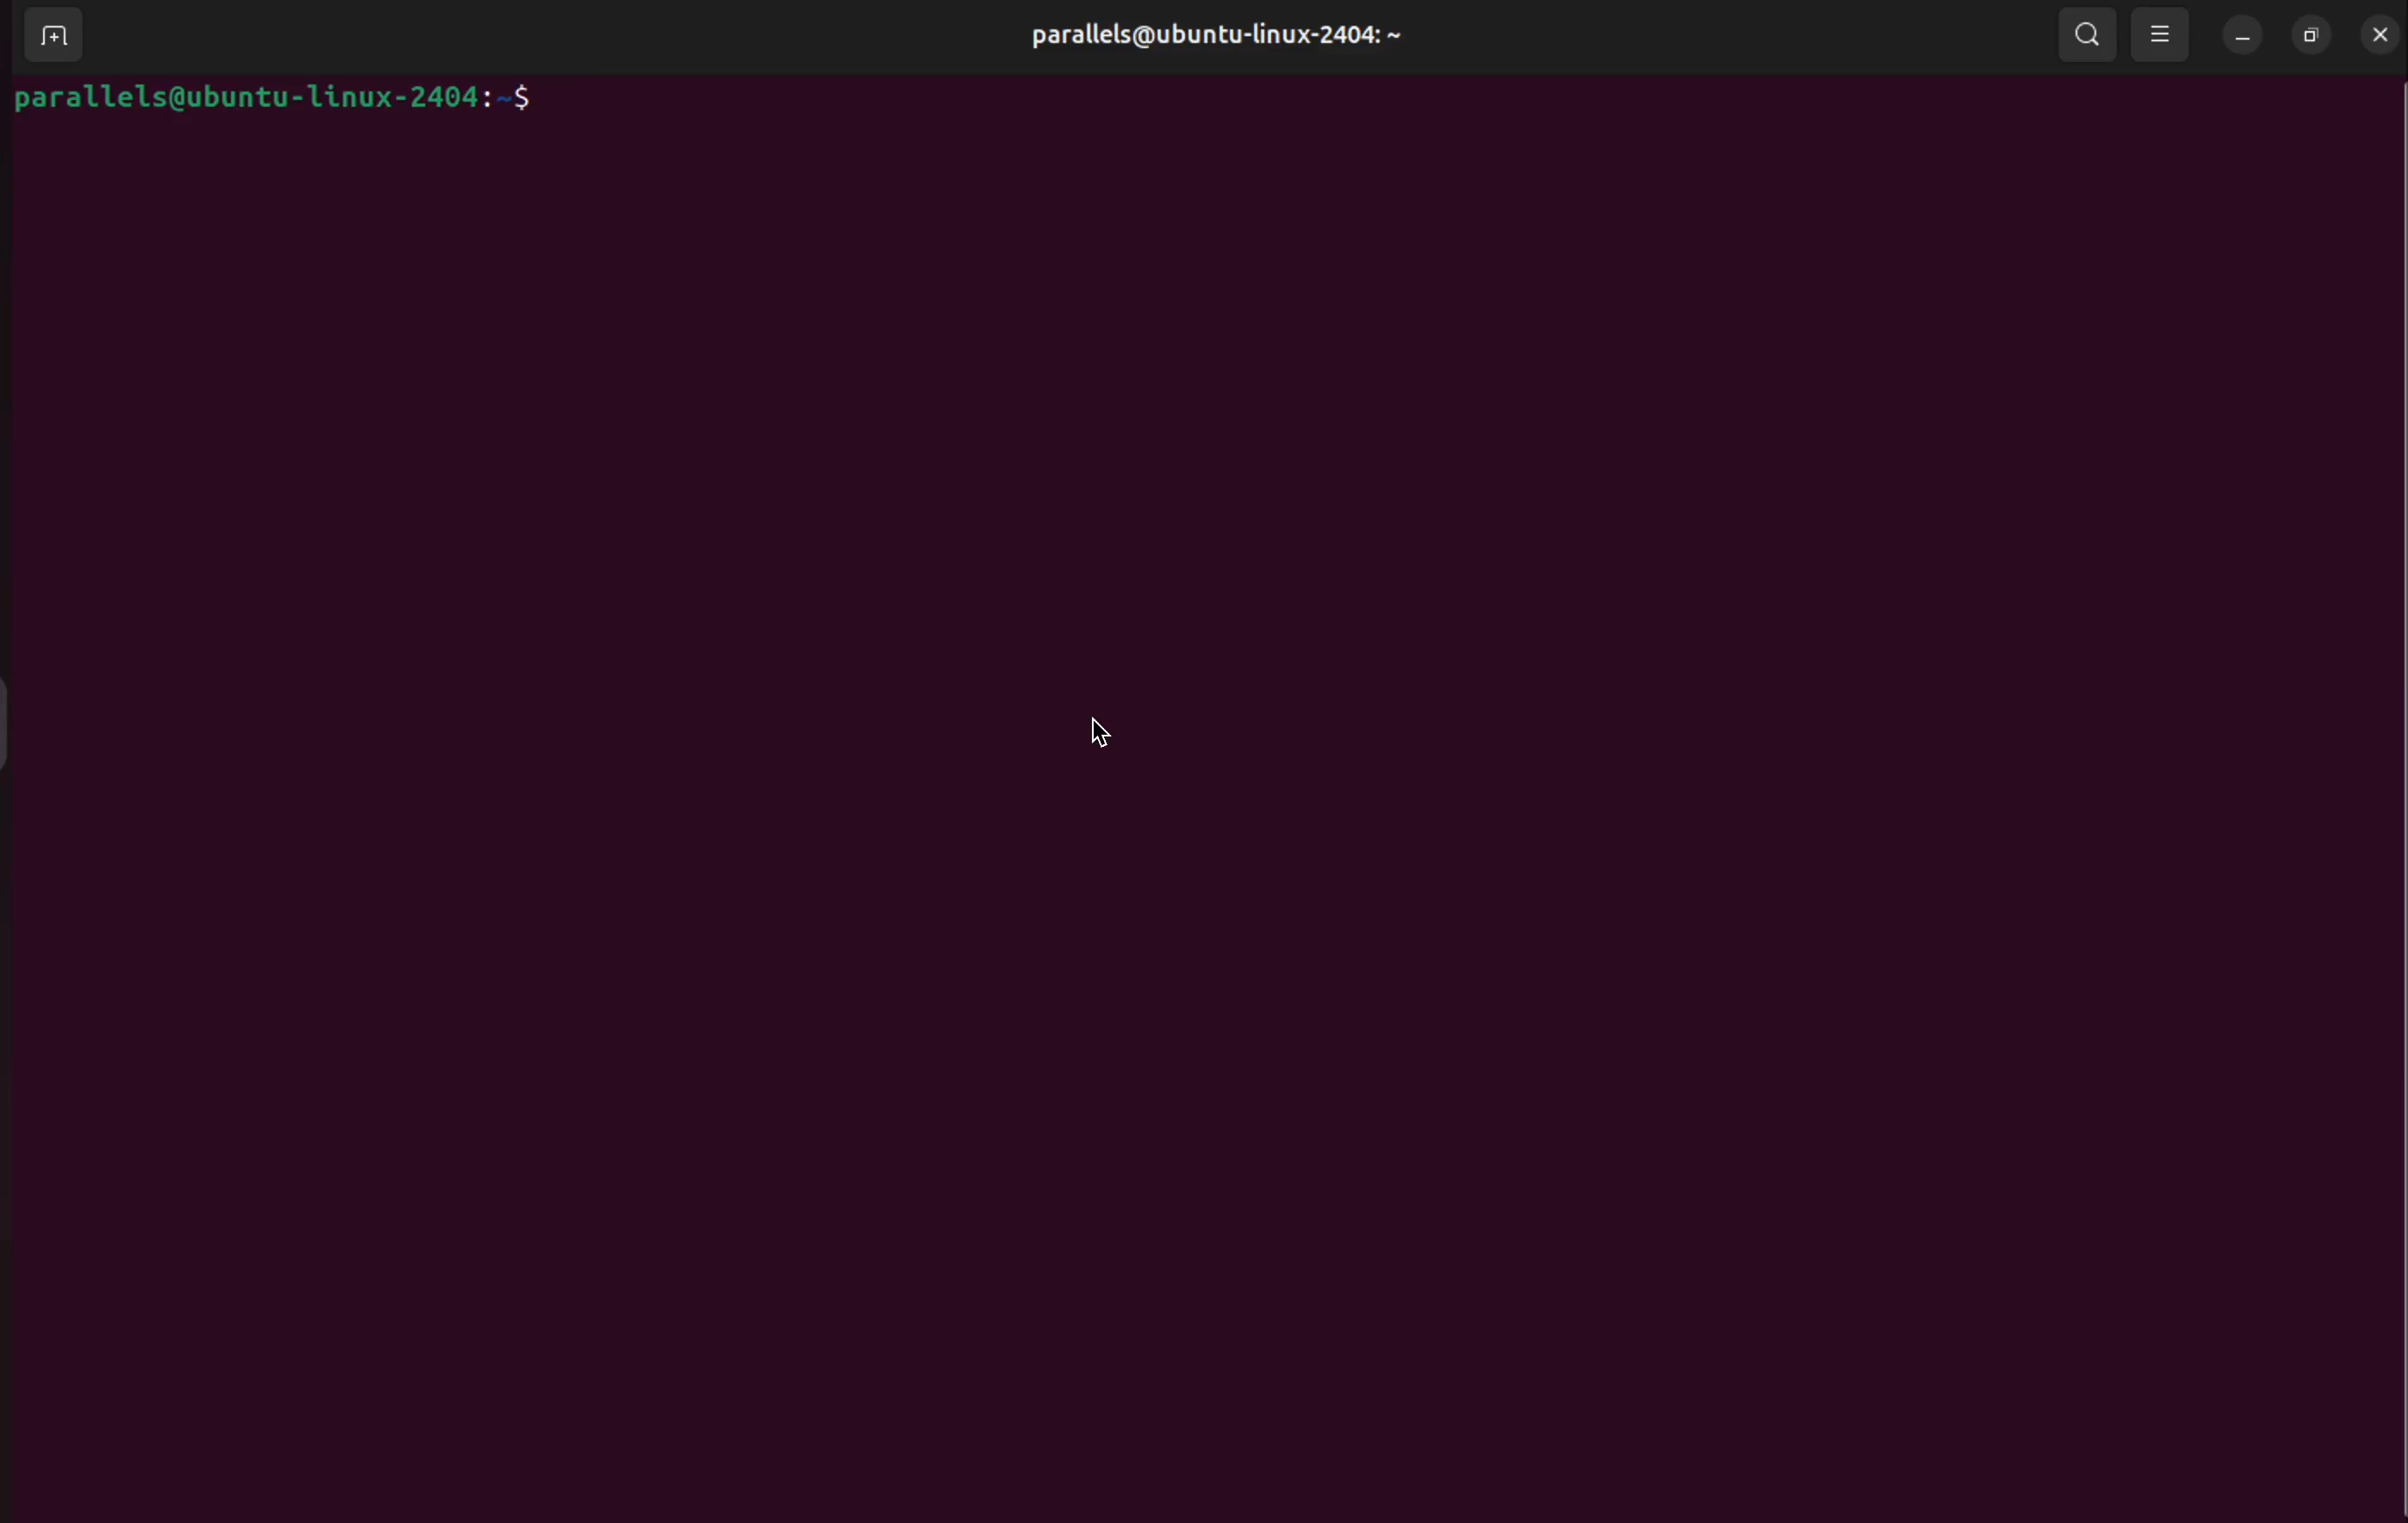 The height and width of the screenshot is (1523, 2408). I want to click on cursor, so click(1095, 732).